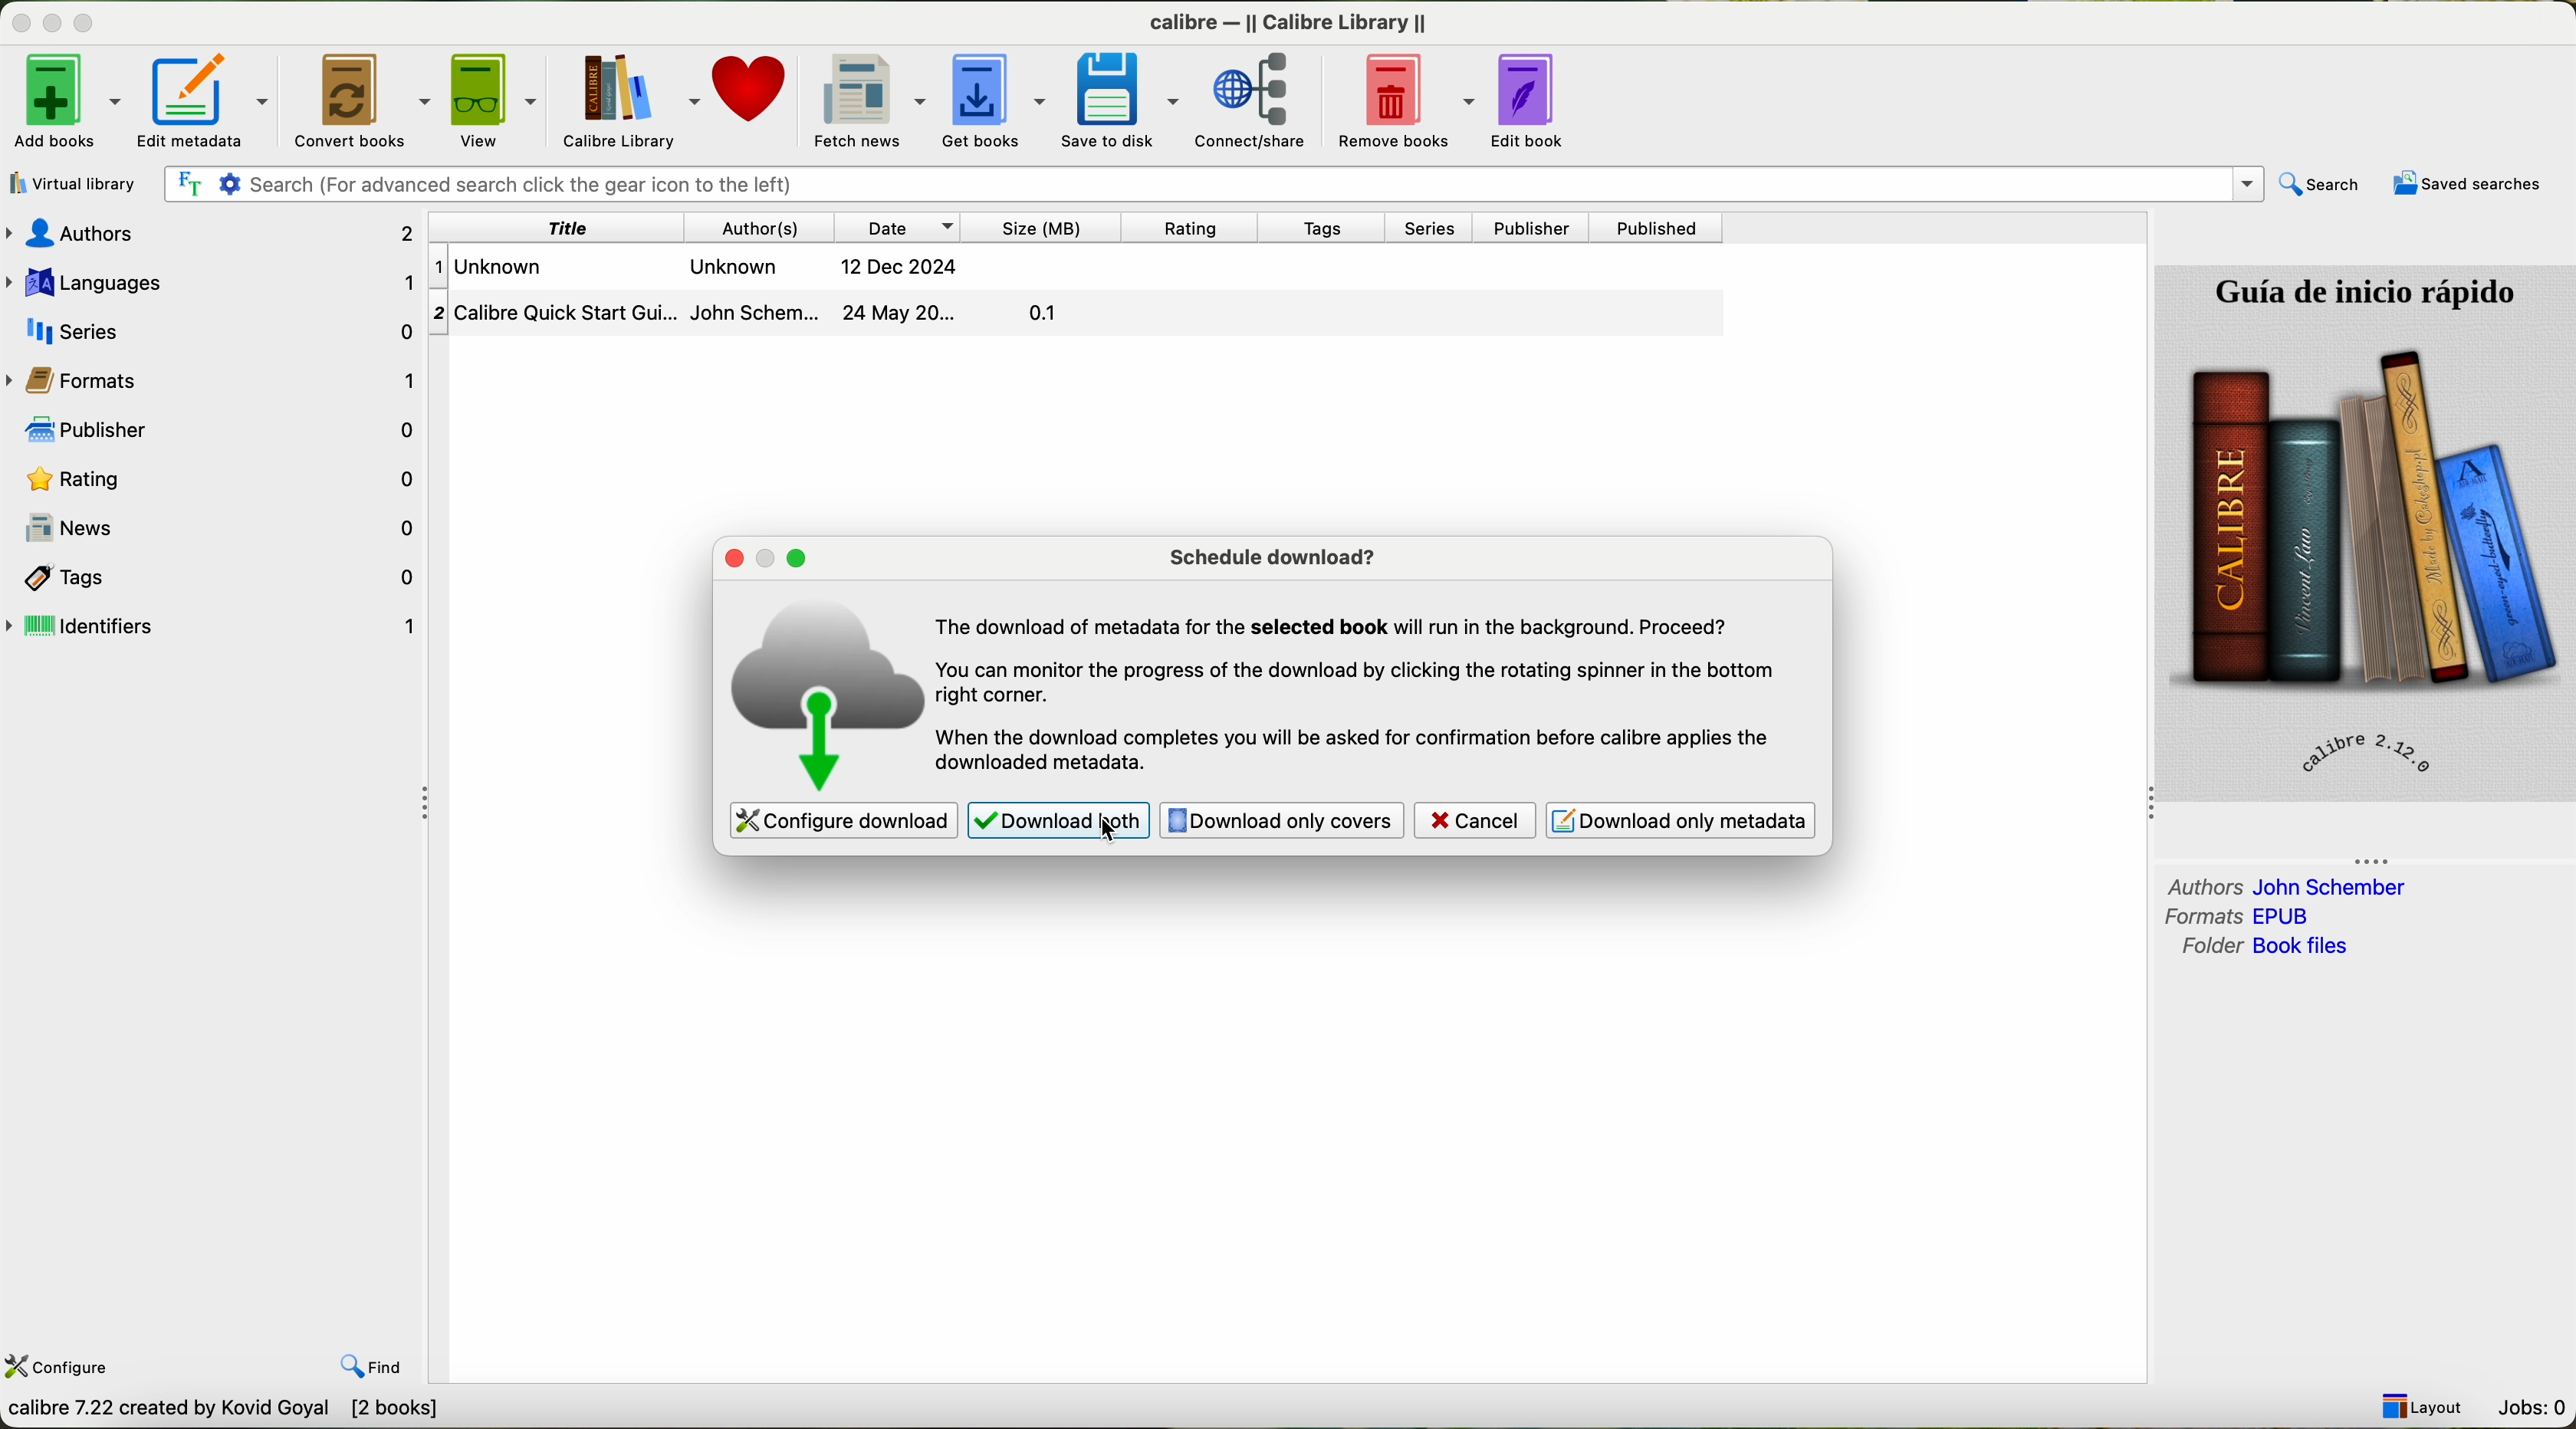 The image size is (2576, 1429). Describe the element at coordinates (800, 560) in the screenshot. I see `maximize popup` at that location.